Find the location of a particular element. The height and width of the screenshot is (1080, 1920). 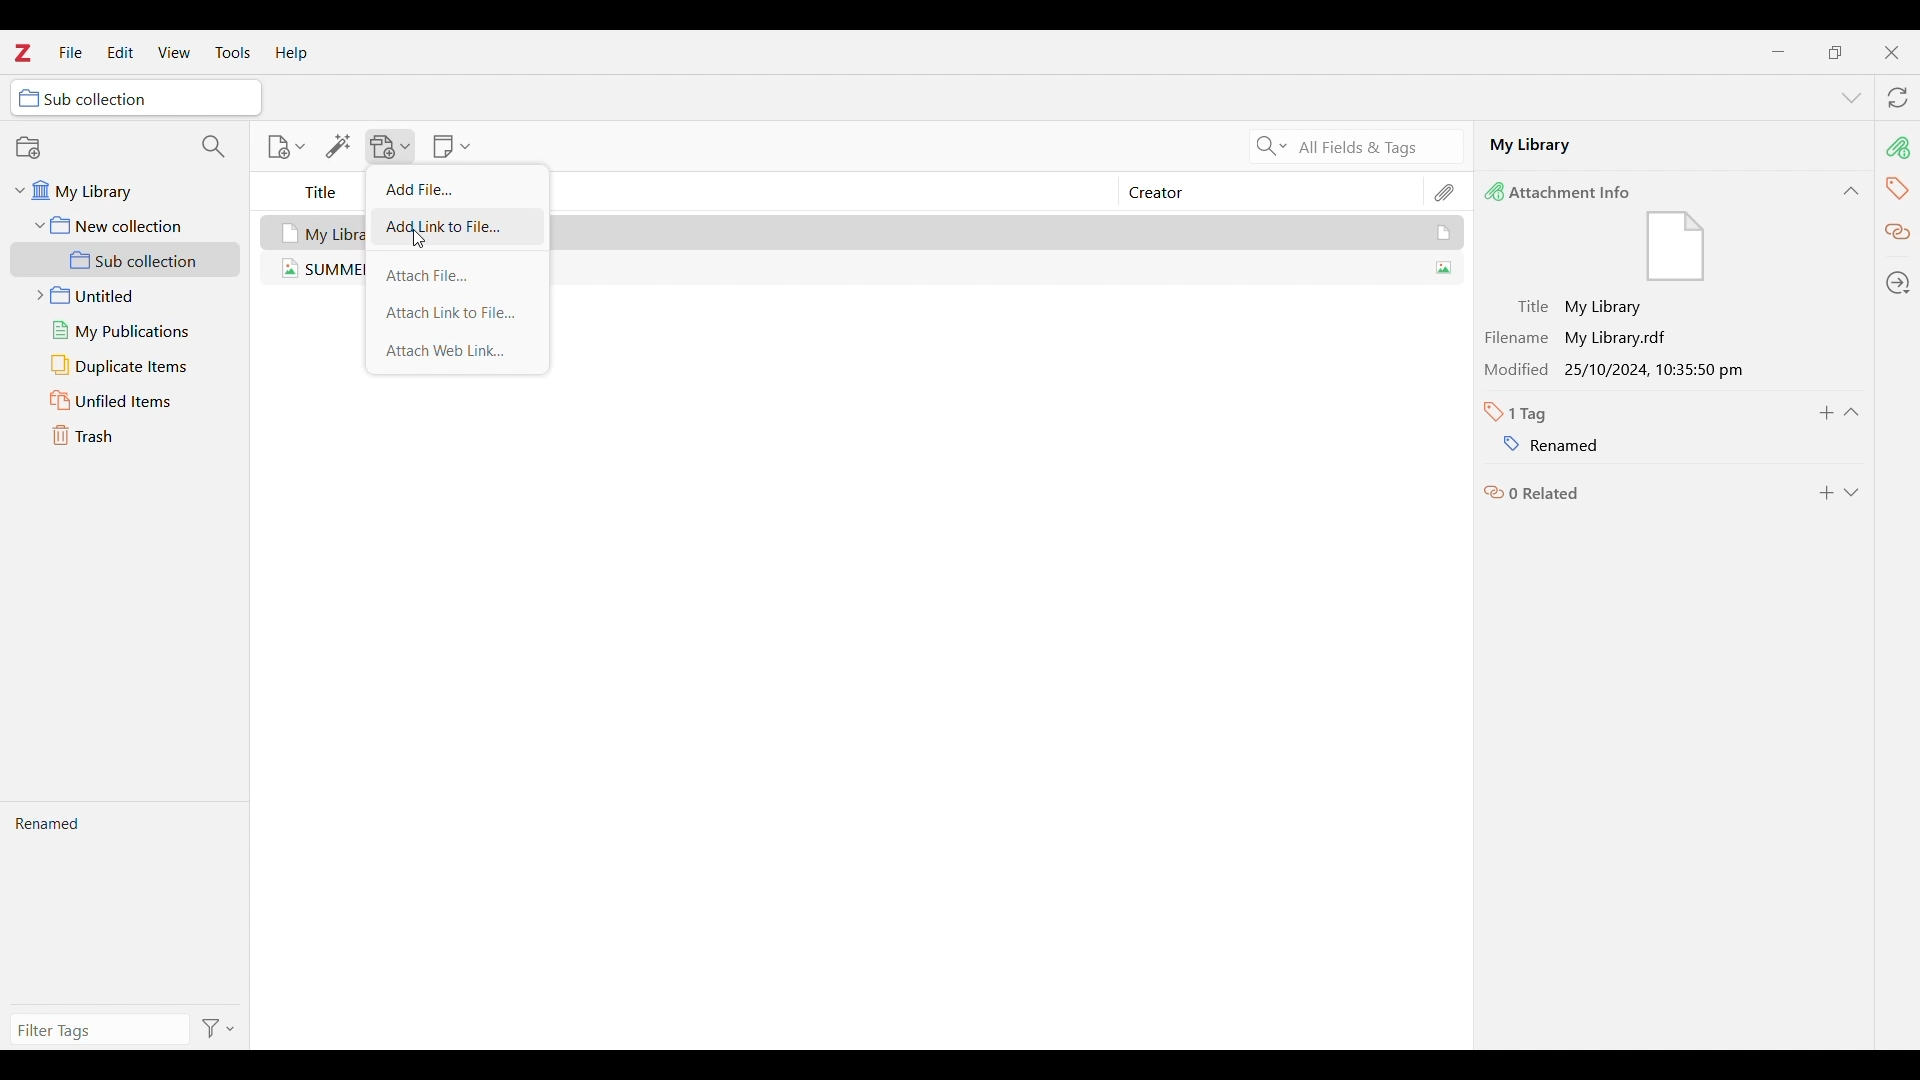

Expand is located at coordinates (1851, 493).